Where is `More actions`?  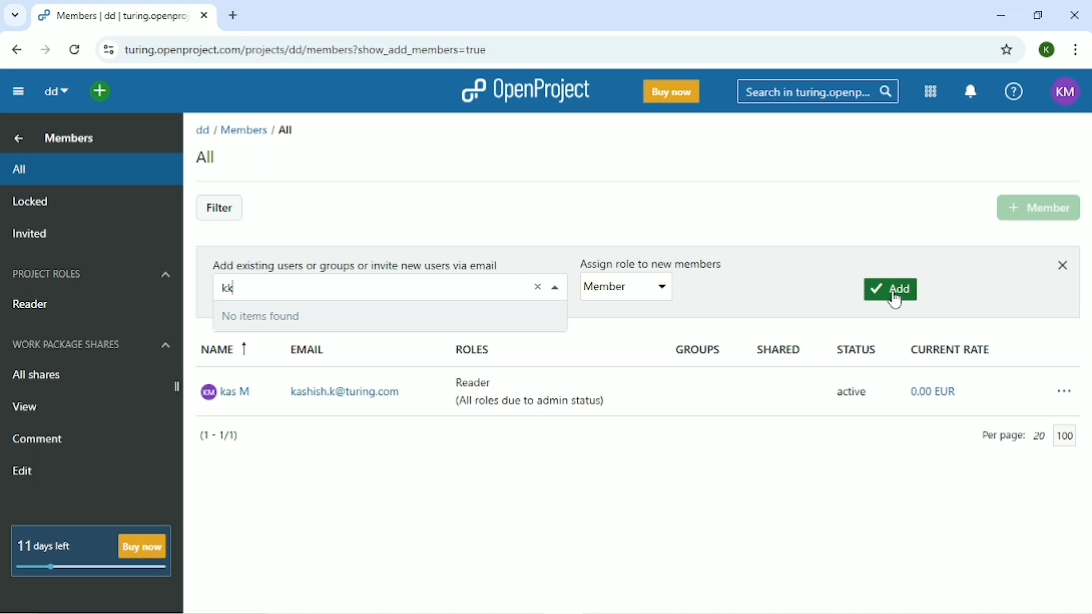
More actions is located at coordinates (1063, 390).